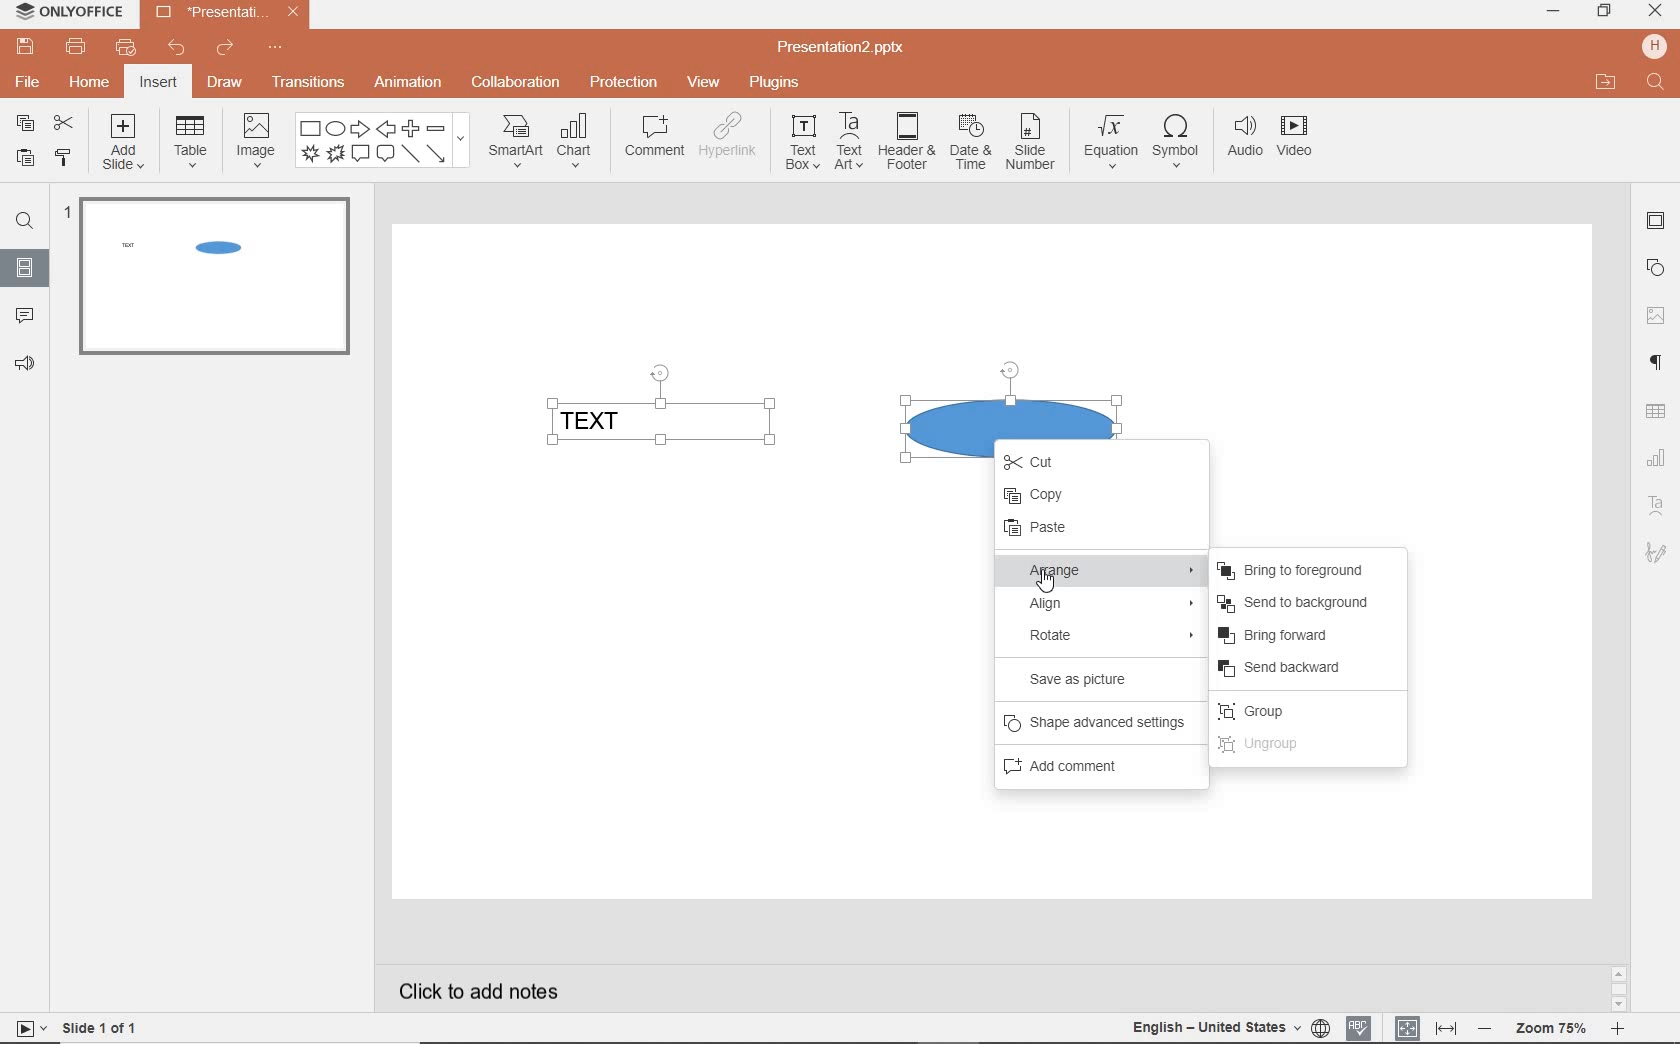 The height and width of the screenshot is (1044, 1680). Describe the element at coordinates (1657, 265) in the screenshot. I see `SHAPE SETTINGS` at that location.